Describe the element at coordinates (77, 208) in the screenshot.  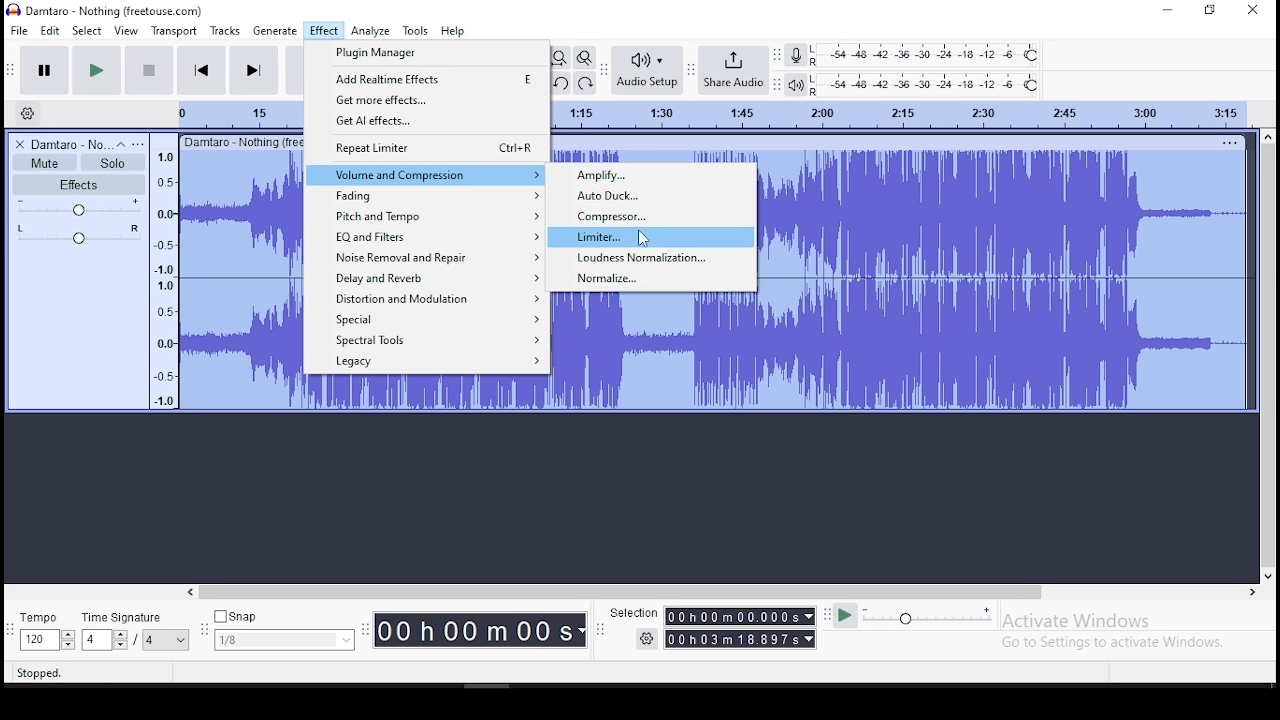
I see `volume` at that location.